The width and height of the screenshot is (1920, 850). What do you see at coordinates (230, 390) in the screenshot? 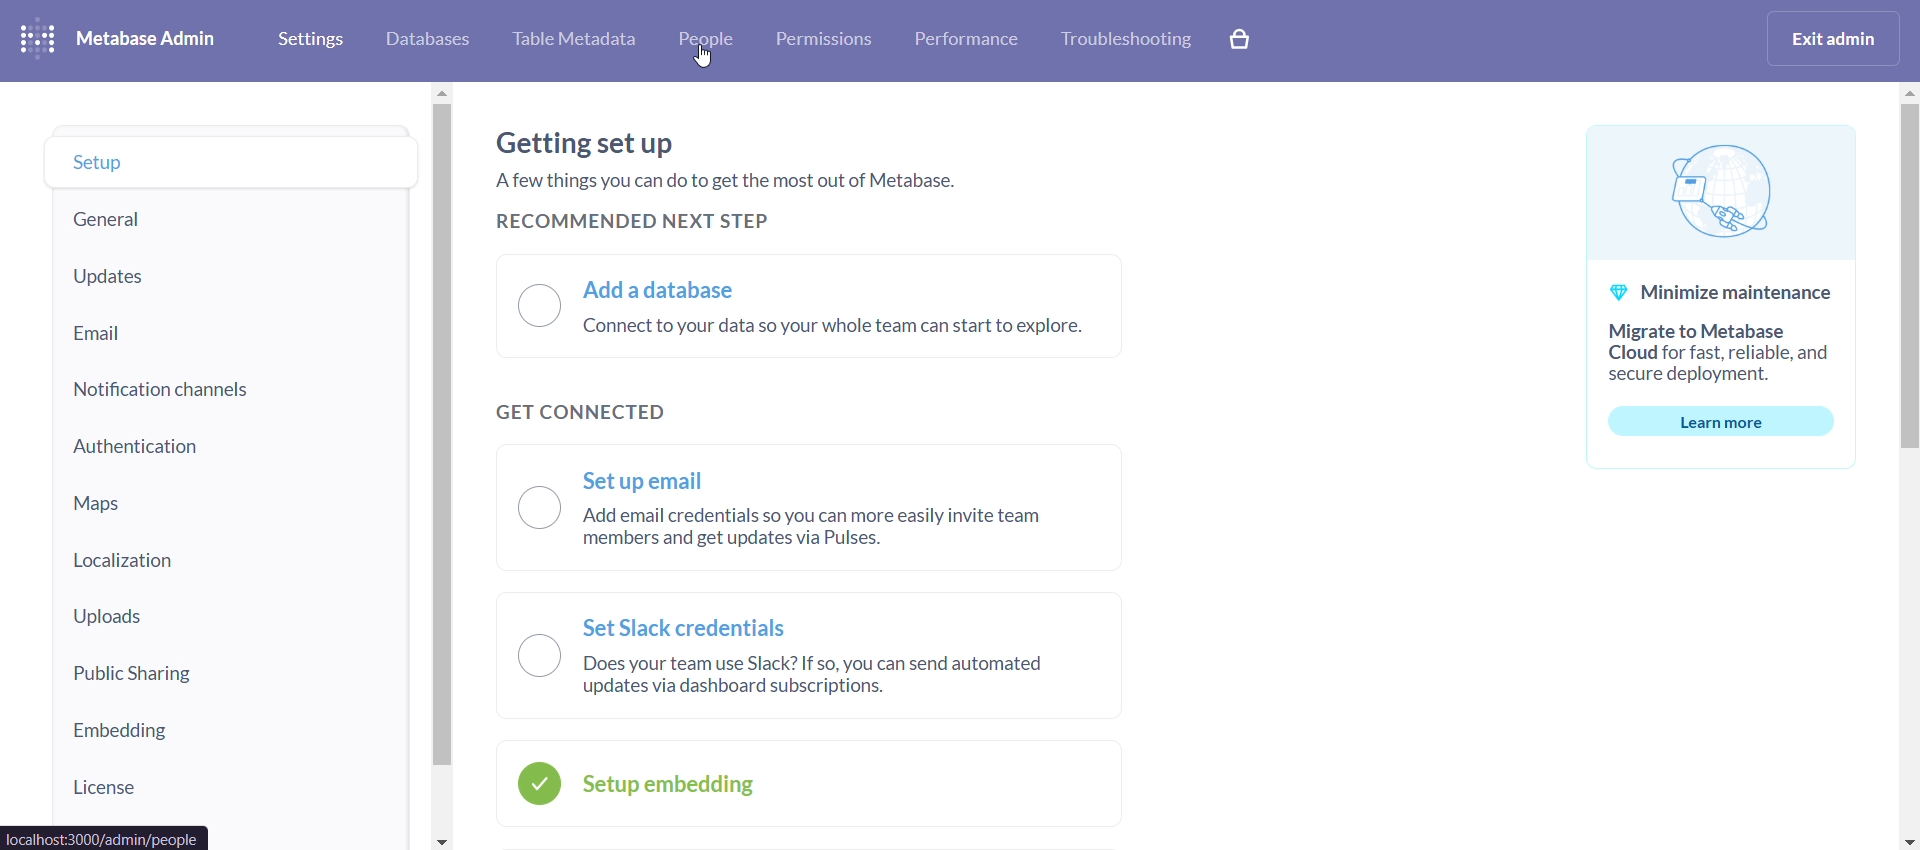
I see `notification channels` at bounding box center [230, 390].